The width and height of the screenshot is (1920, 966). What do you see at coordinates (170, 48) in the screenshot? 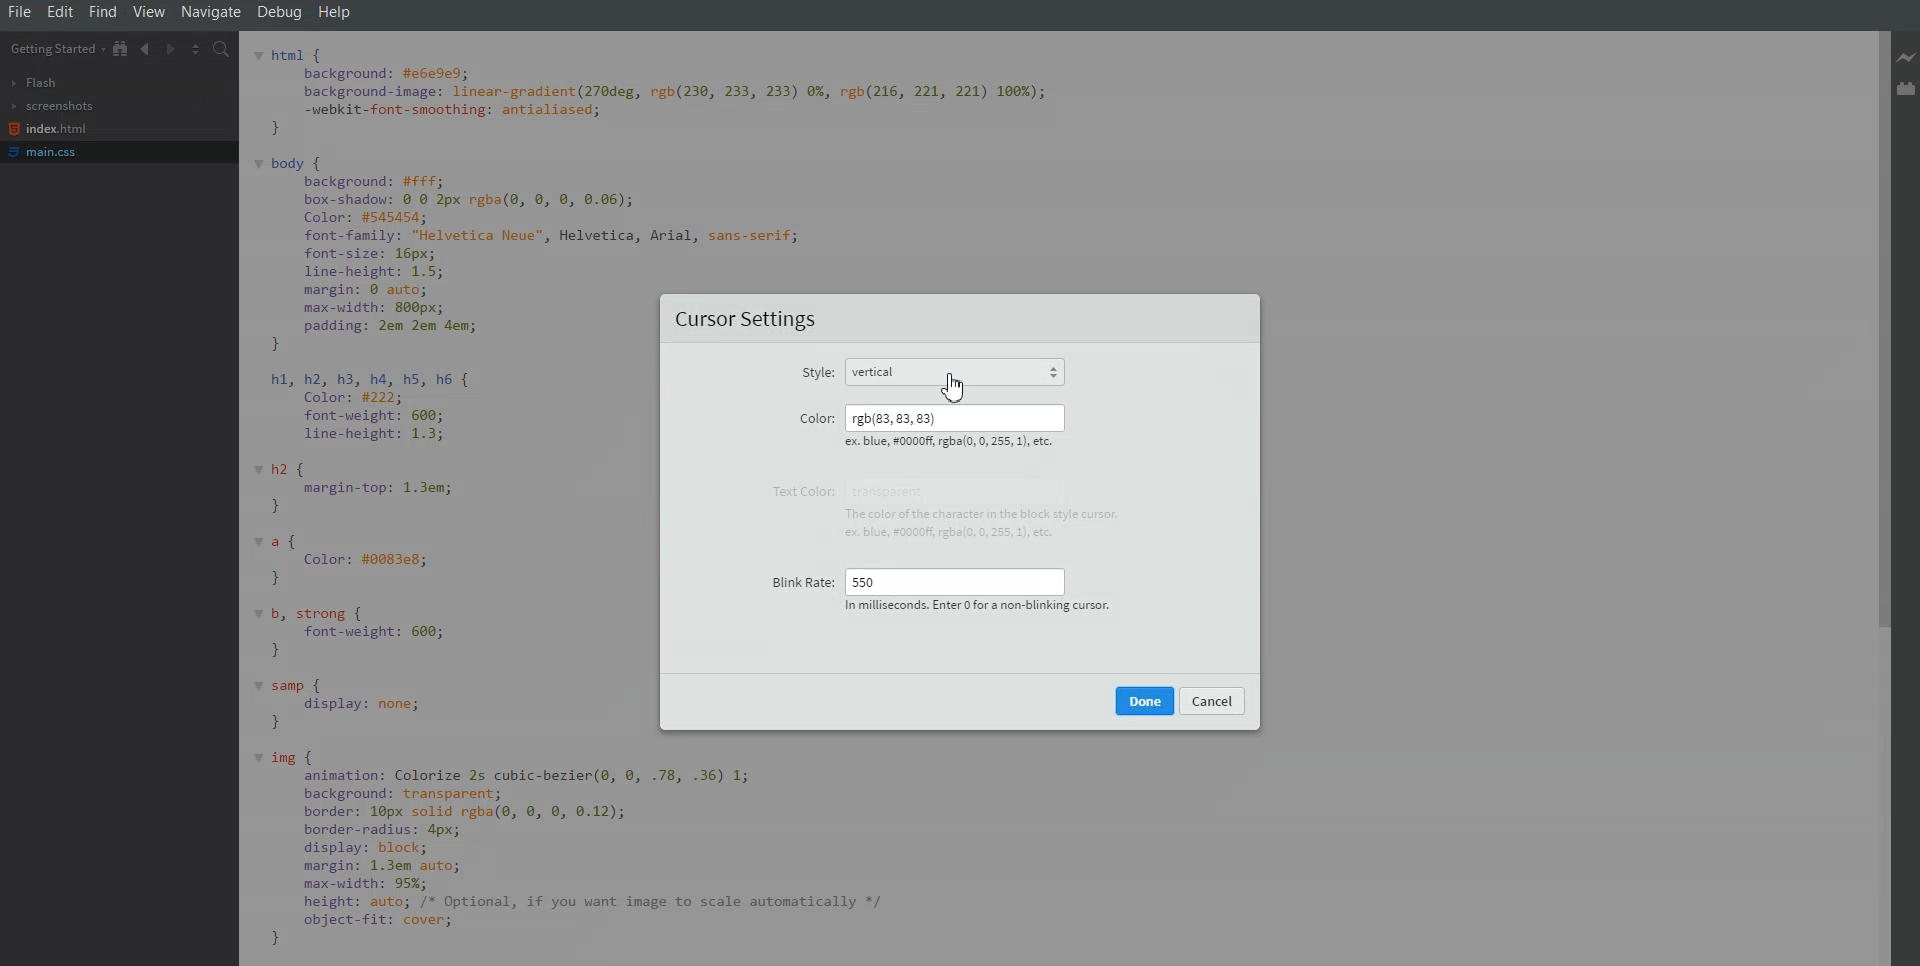
I see `Navigate Forwards` at bounding box center [170, 48].